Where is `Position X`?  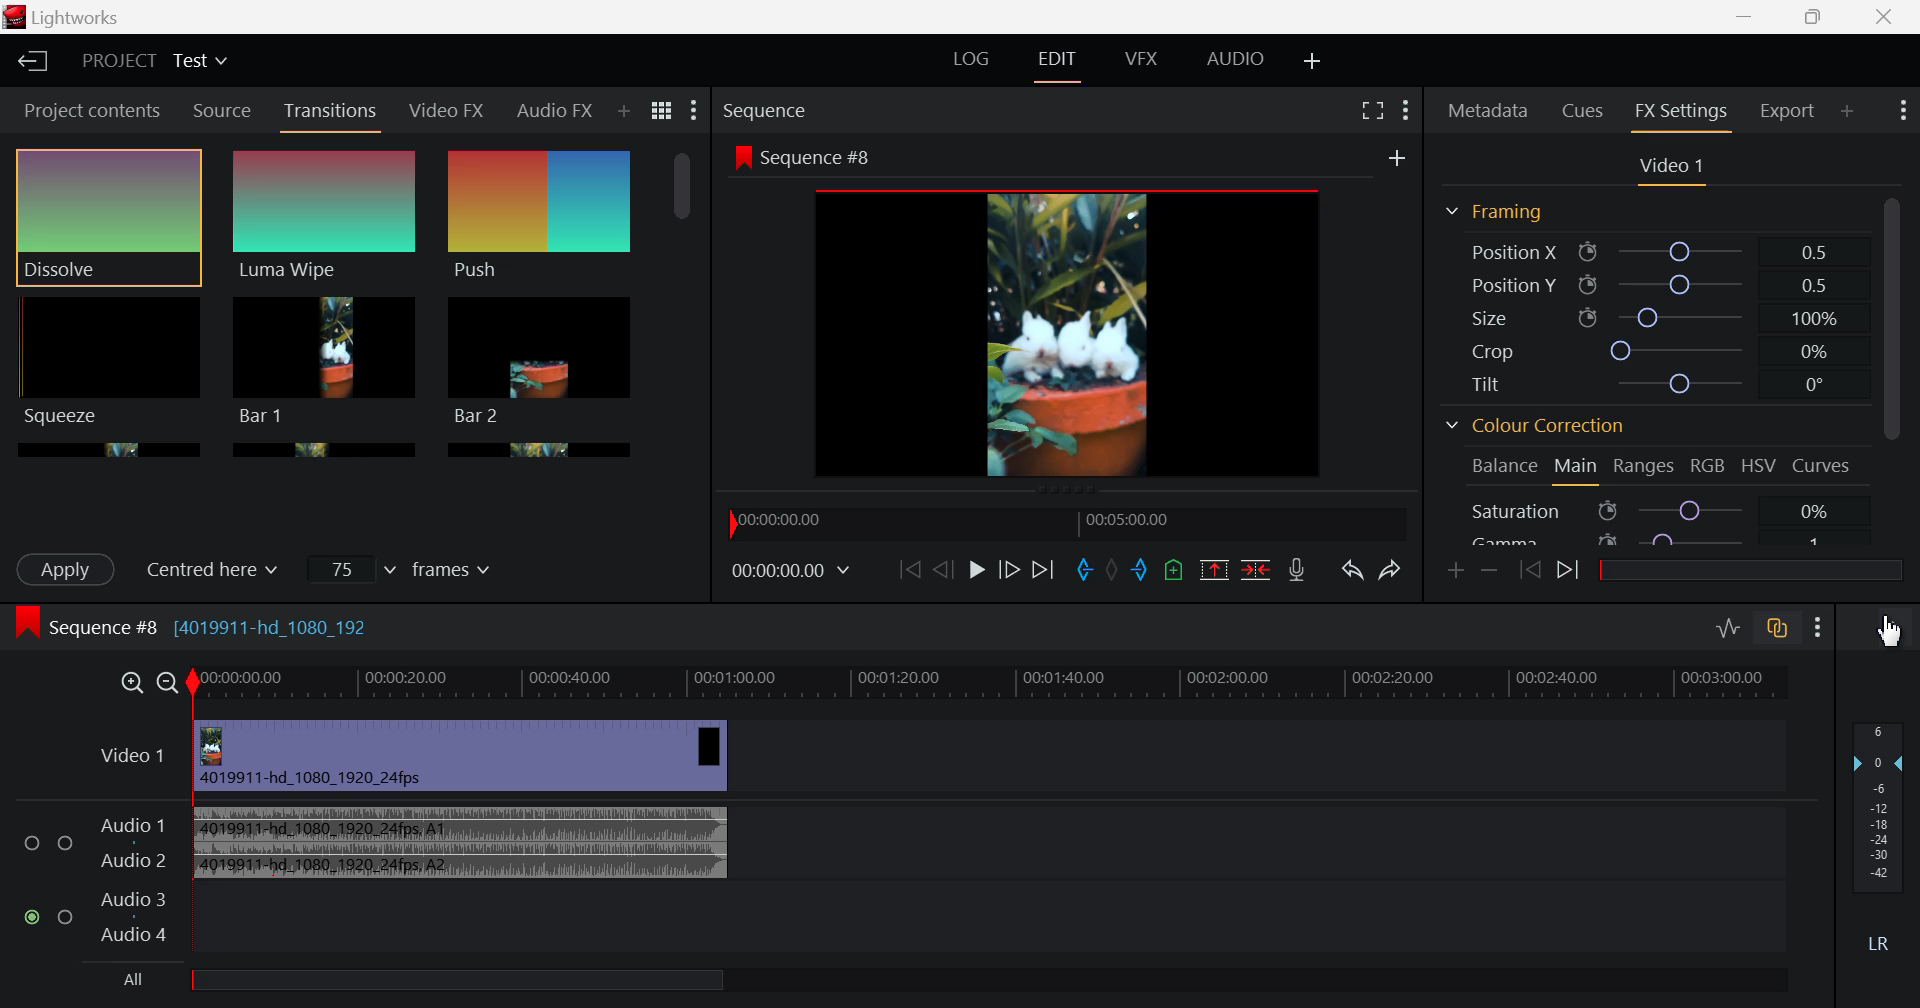 Position X is located at coordinates (1652, 251).